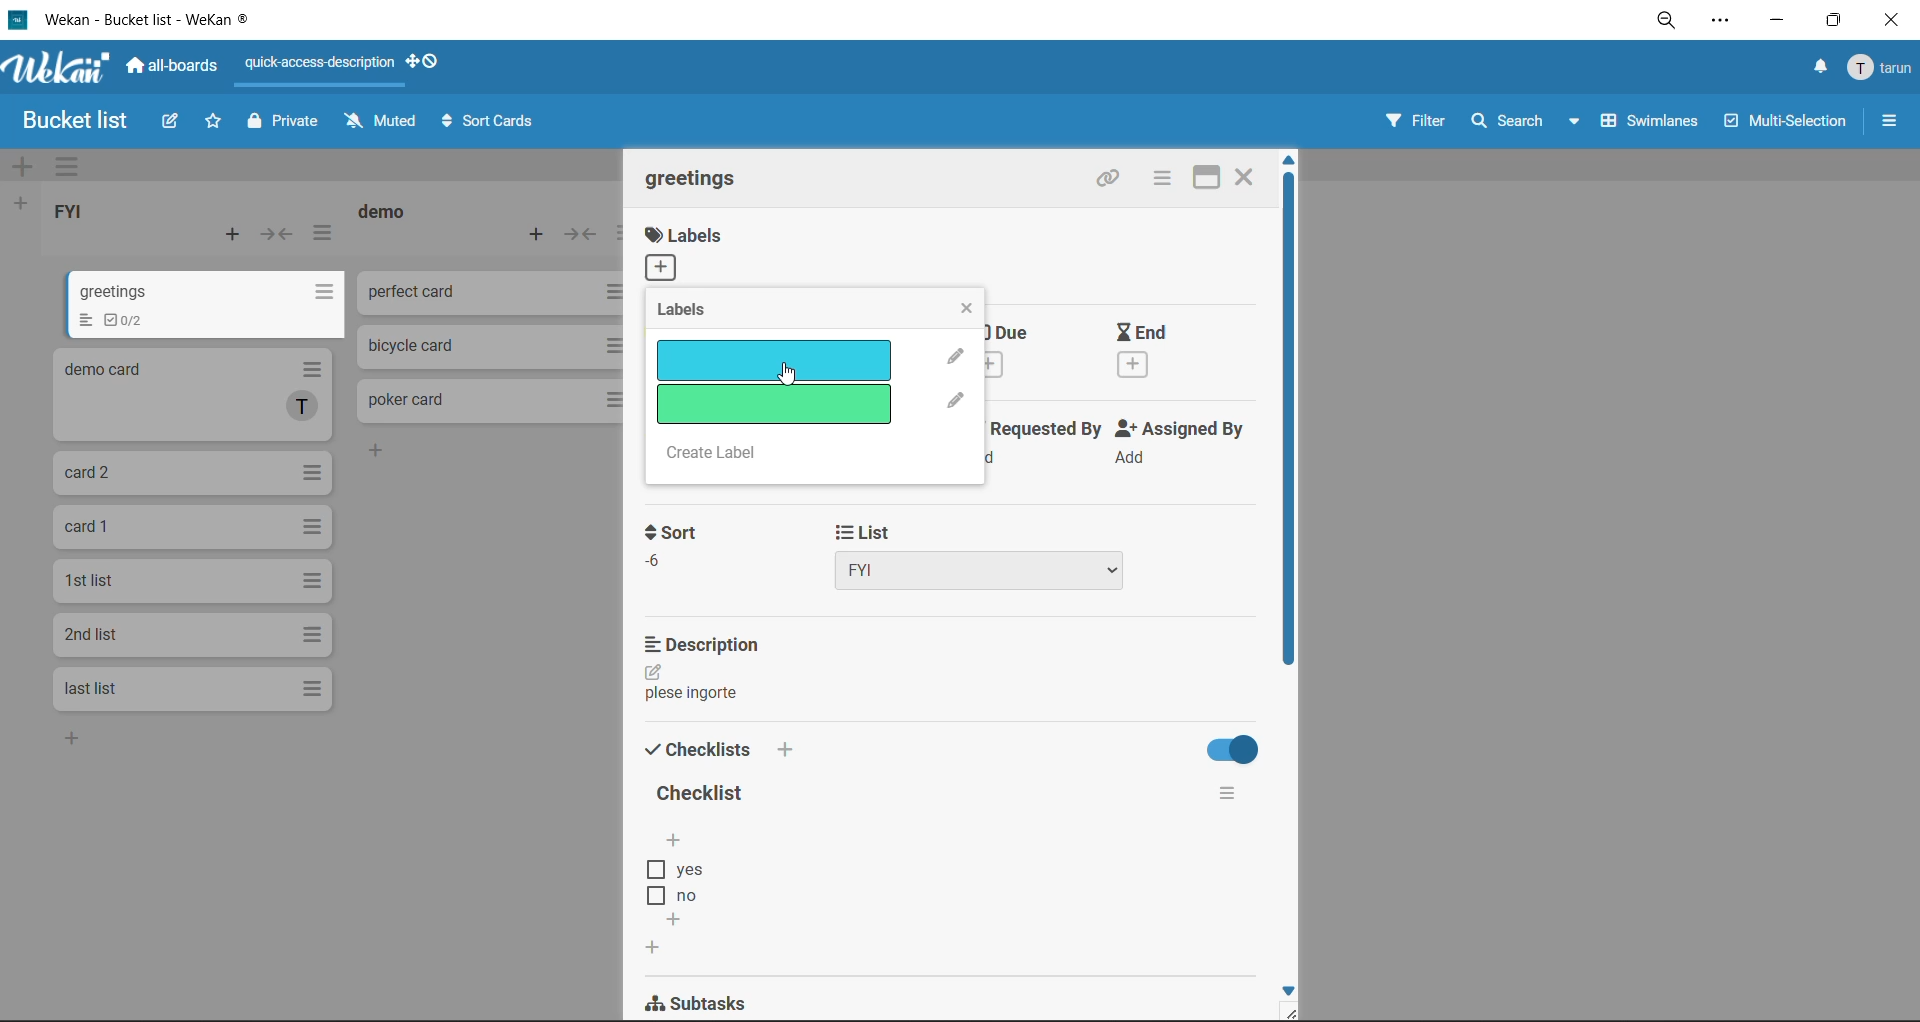 The width and height of the screenshot is (1920, 1022). I want to click on filter, so click(1415, 128).